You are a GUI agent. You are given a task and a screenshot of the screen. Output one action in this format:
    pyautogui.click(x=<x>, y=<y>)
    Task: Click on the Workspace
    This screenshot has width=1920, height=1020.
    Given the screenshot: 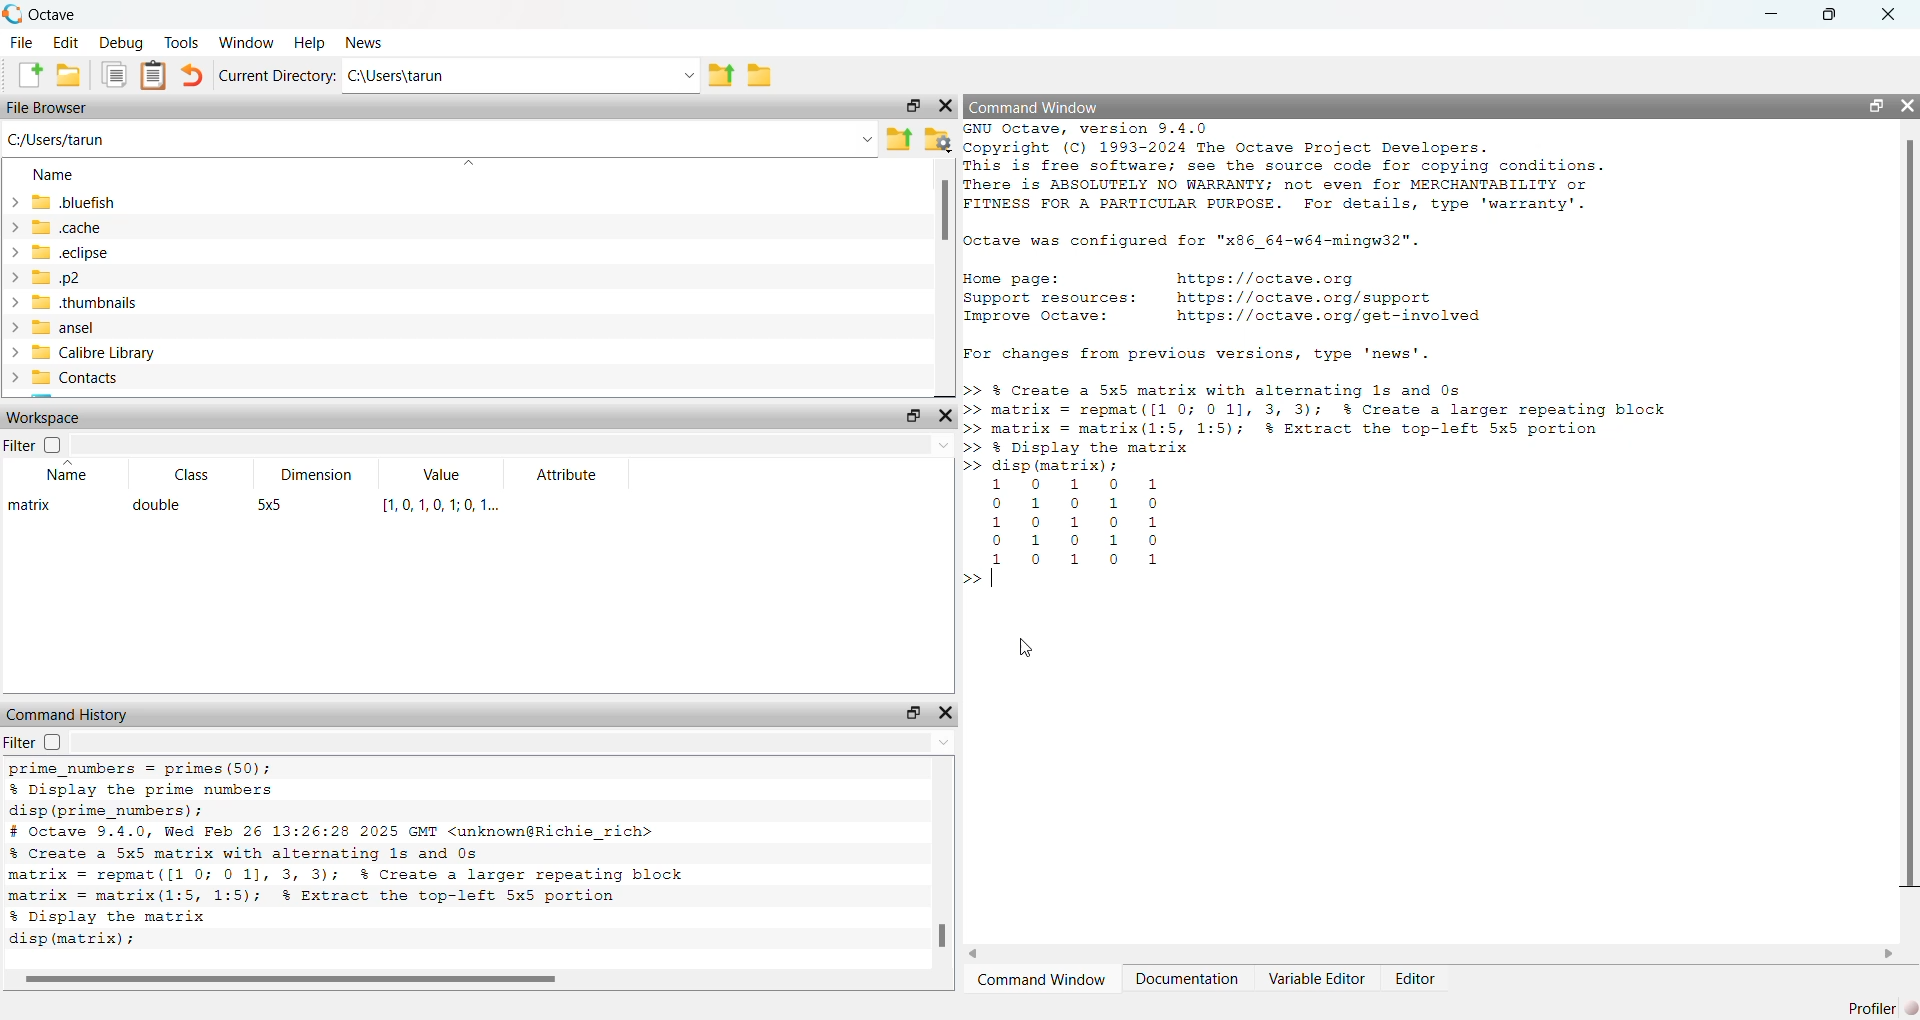 What is the action you would take?
    pyautogui.click(x=45, y=417)
    